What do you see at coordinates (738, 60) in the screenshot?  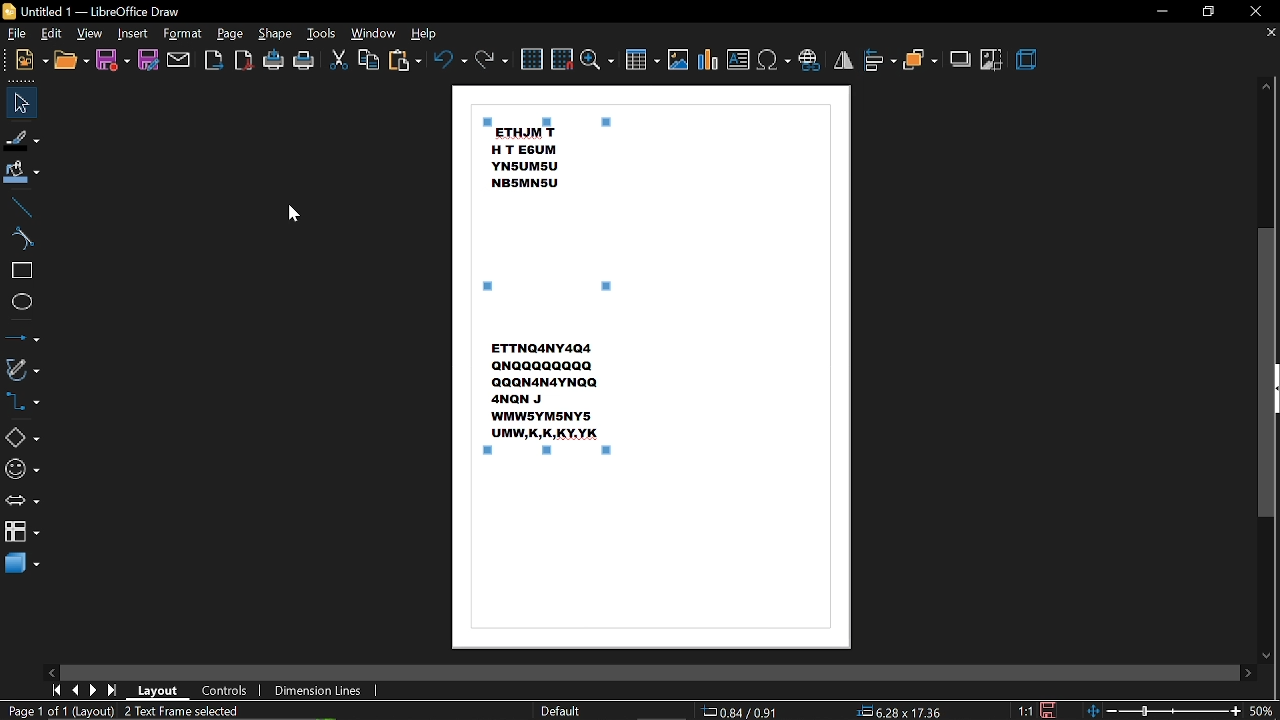 I see `insert text` at bounding box center [738, 60].